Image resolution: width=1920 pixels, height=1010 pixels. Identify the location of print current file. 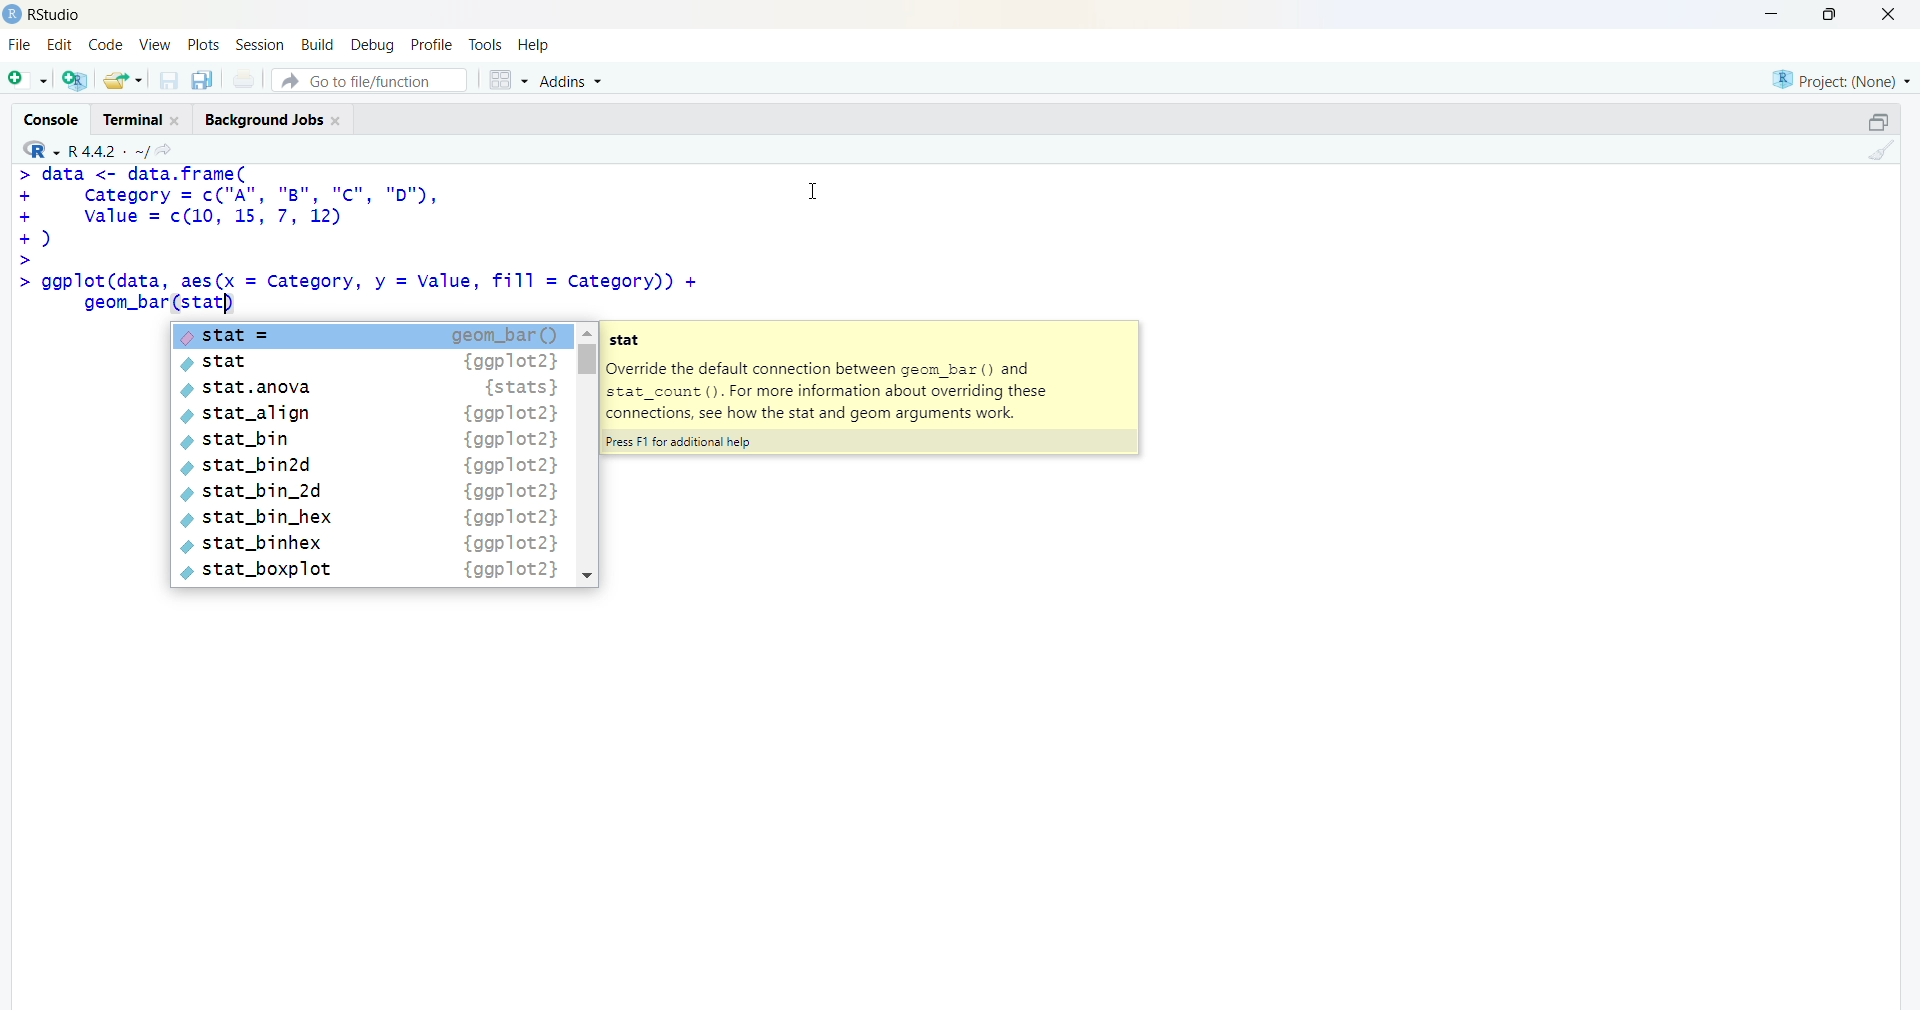
(241, 79).